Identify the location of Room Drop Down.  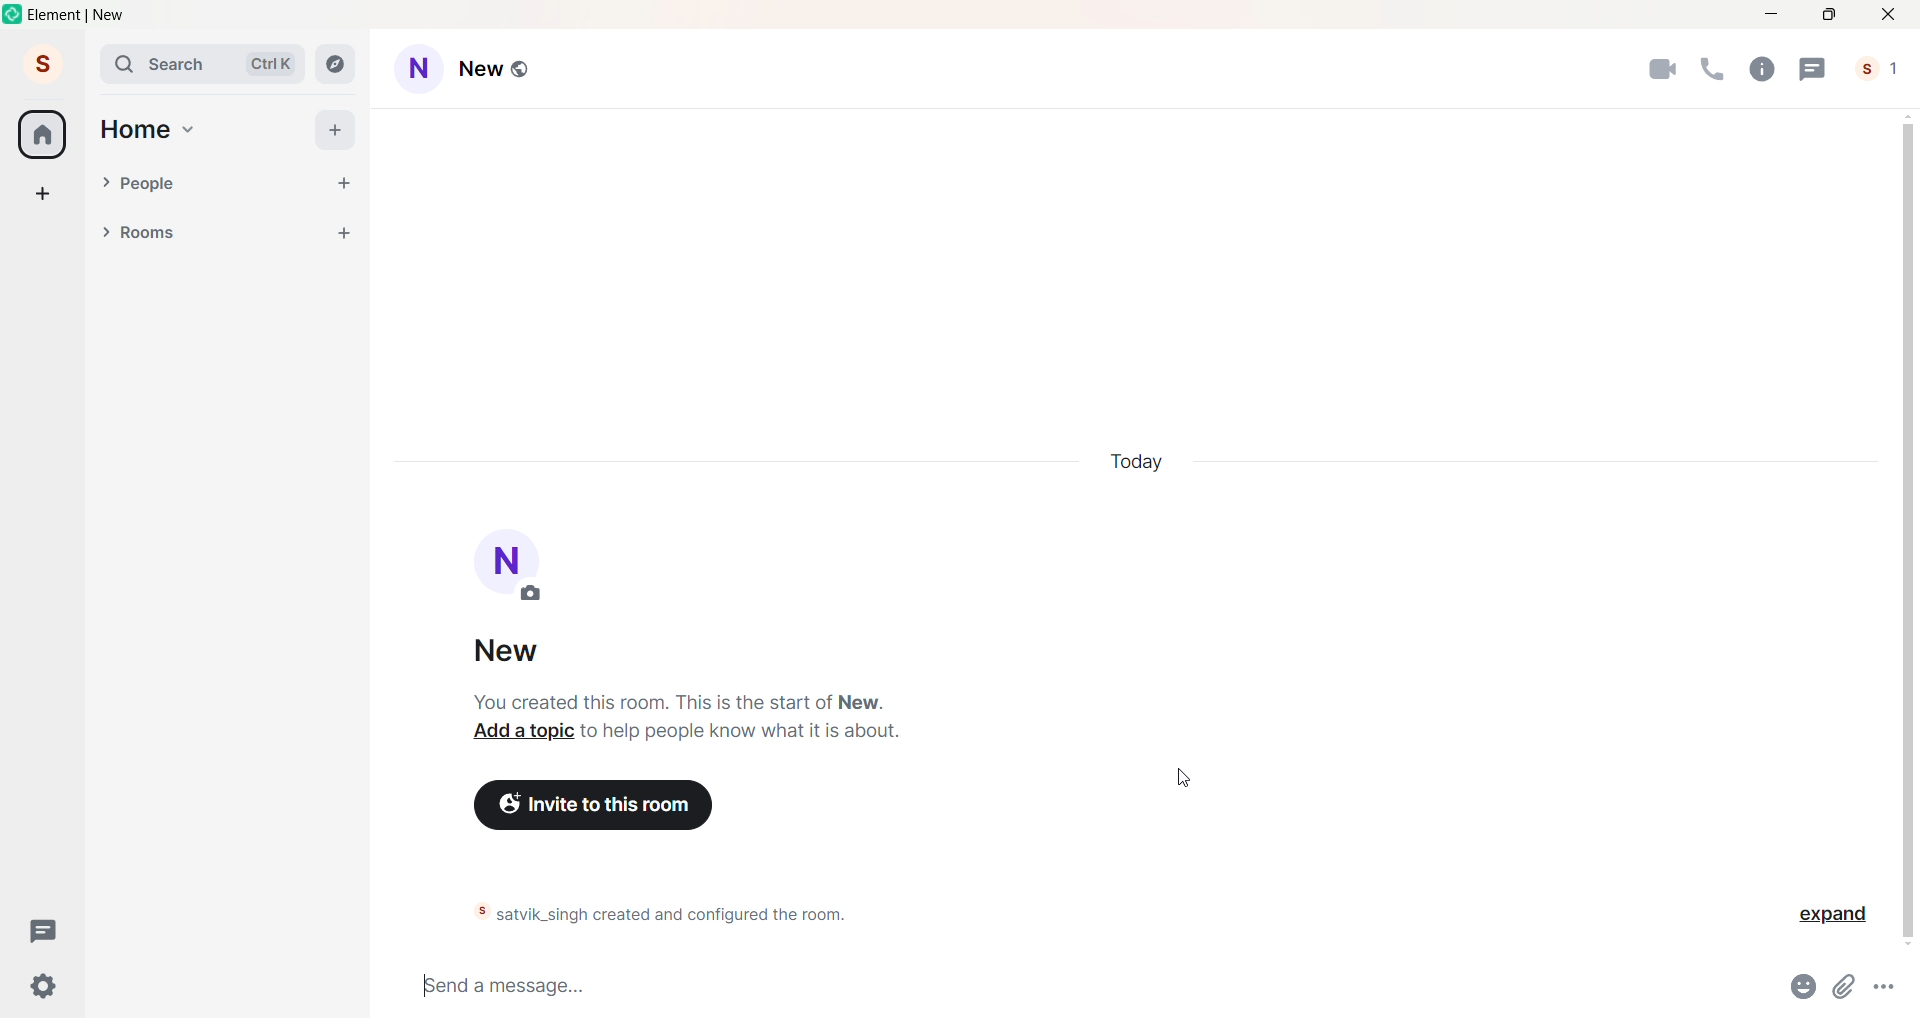
(106, 232).